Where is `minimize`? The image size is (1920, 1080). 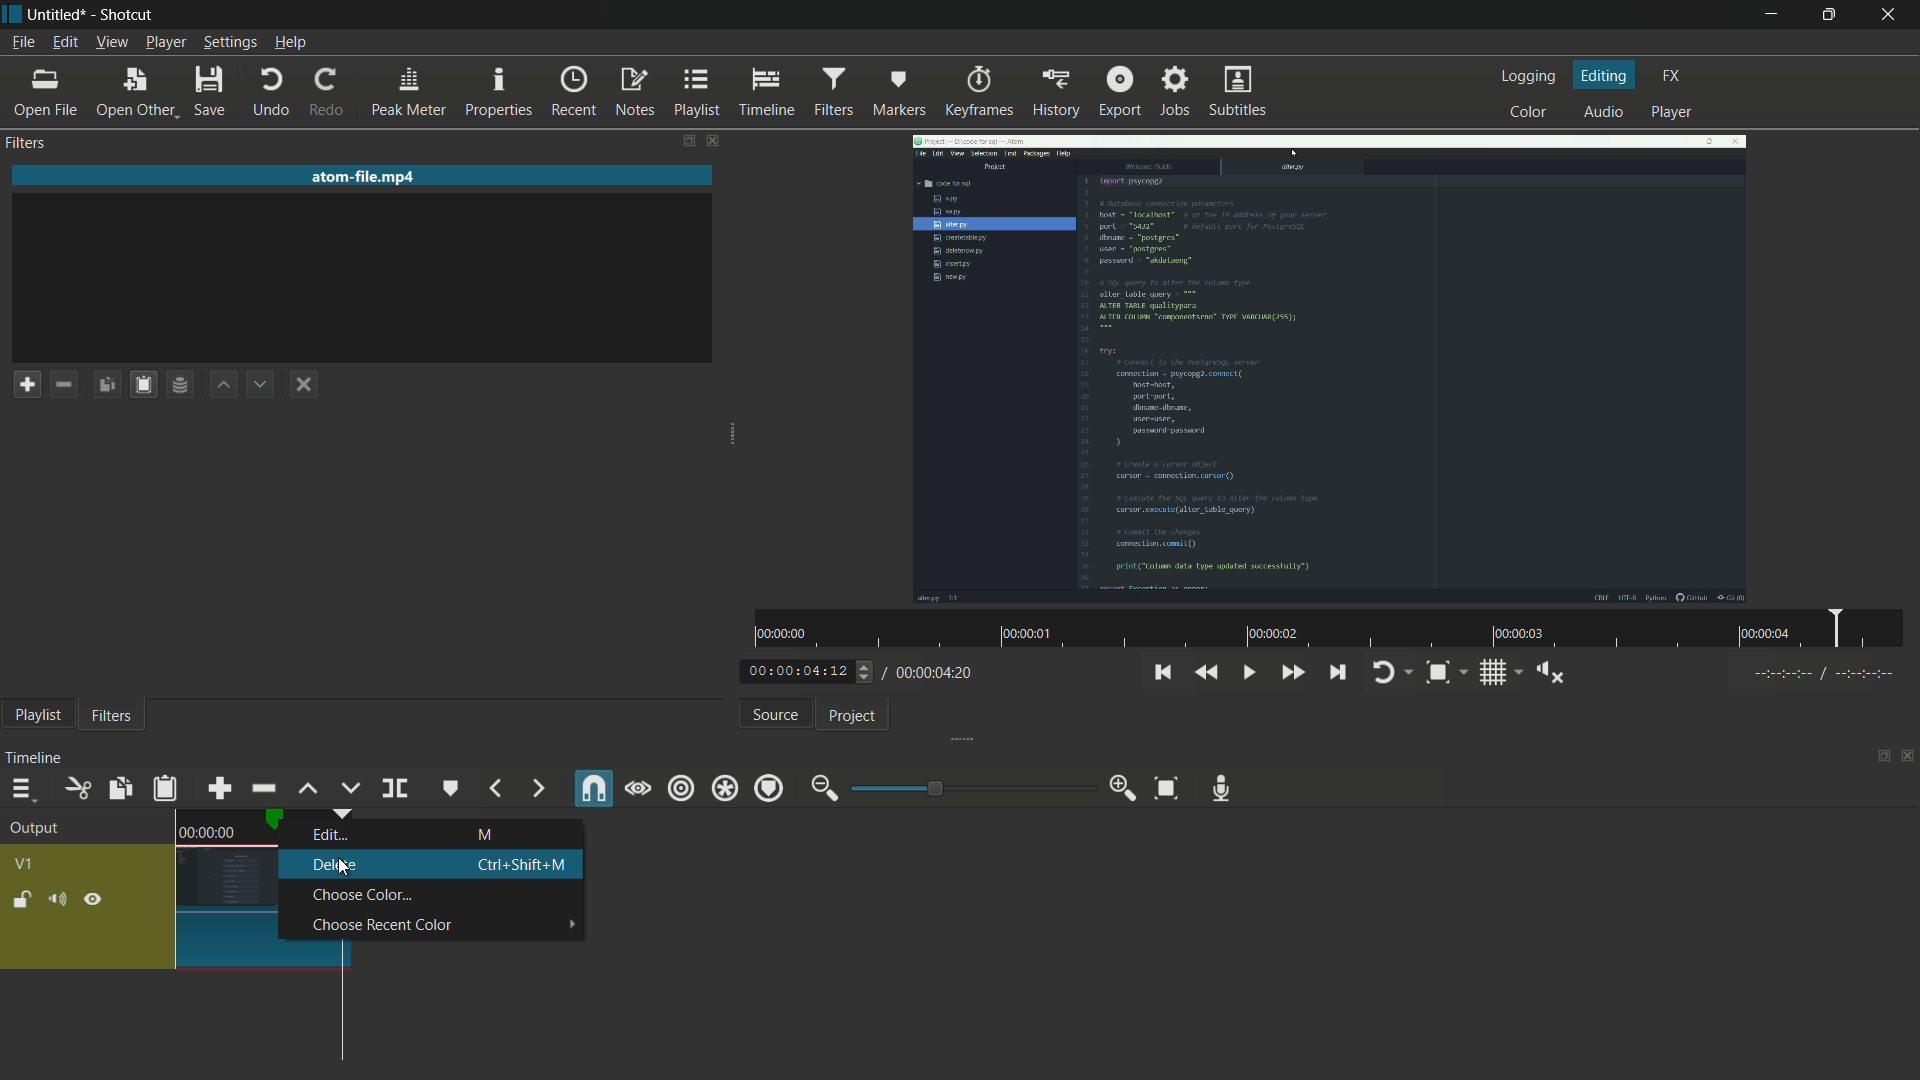
minimize is located at coordinates (1765, 15).